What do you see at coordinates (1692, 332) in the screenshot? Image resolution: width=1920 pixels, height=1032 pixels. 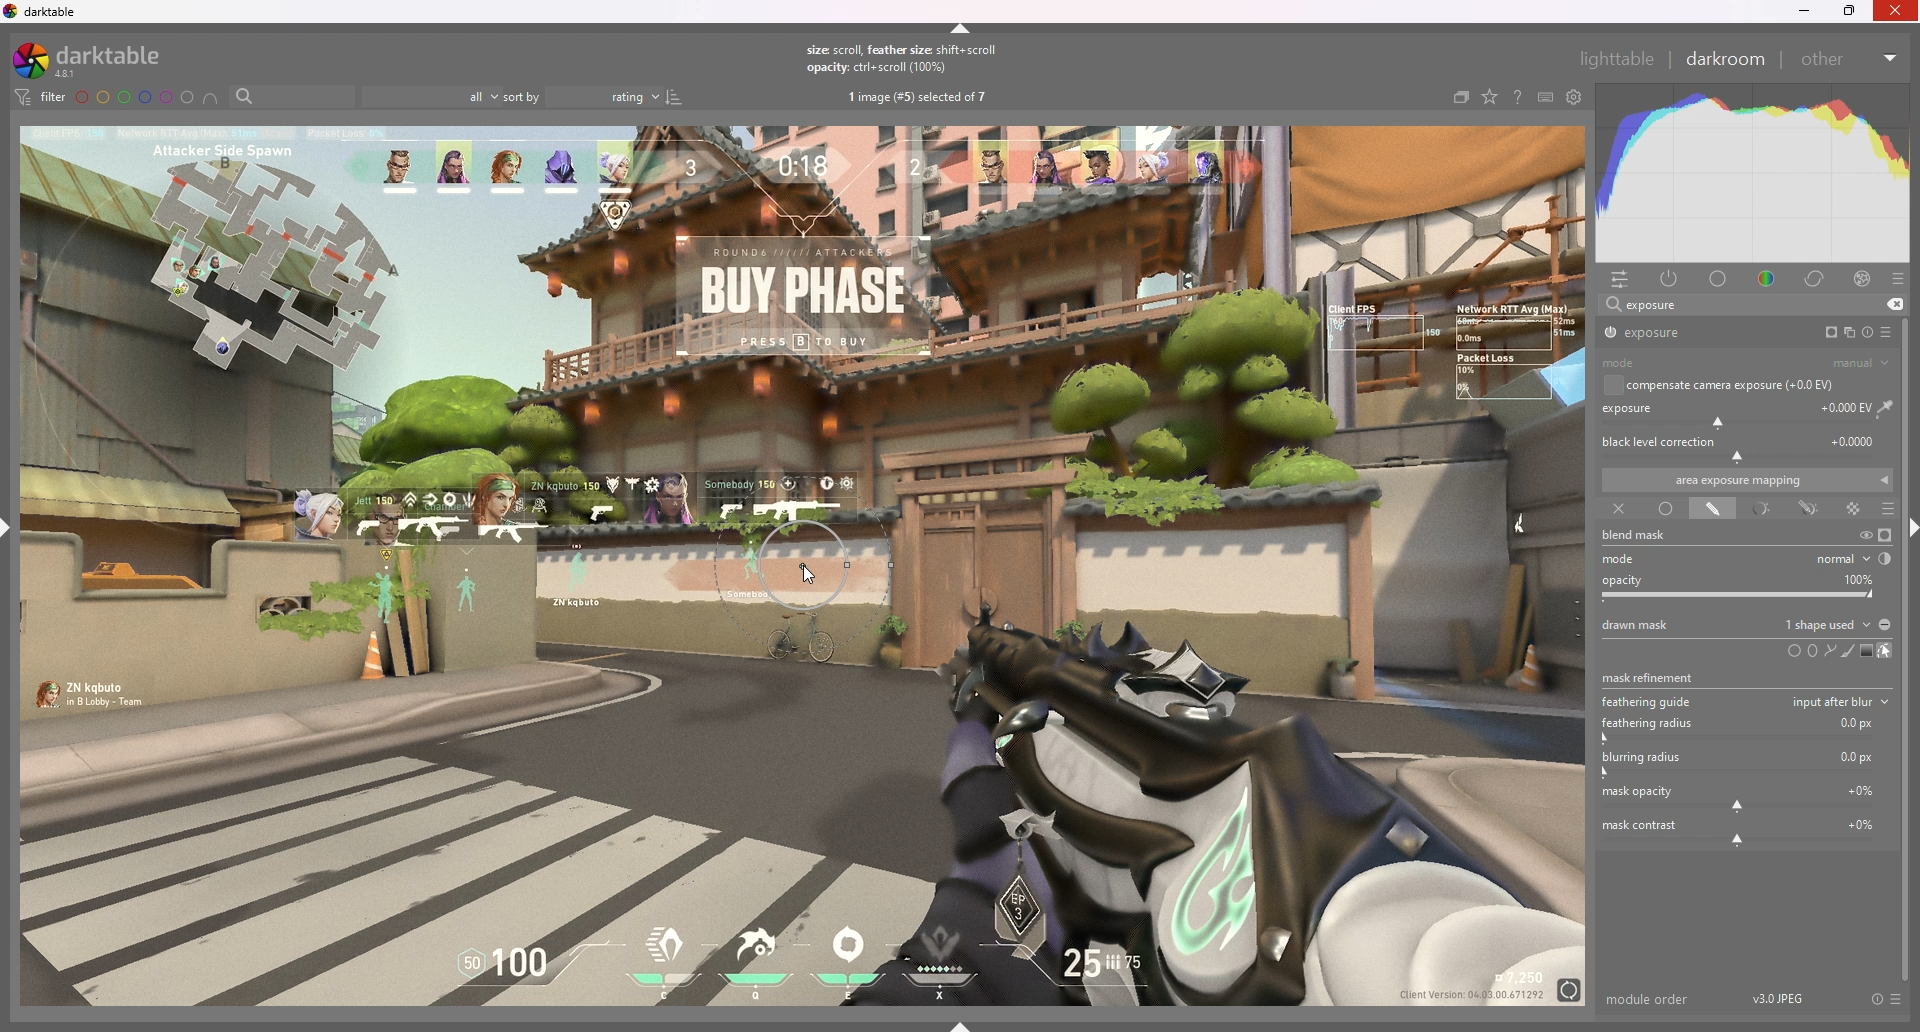 I see `exposure` at bounding box center [1692, 332].